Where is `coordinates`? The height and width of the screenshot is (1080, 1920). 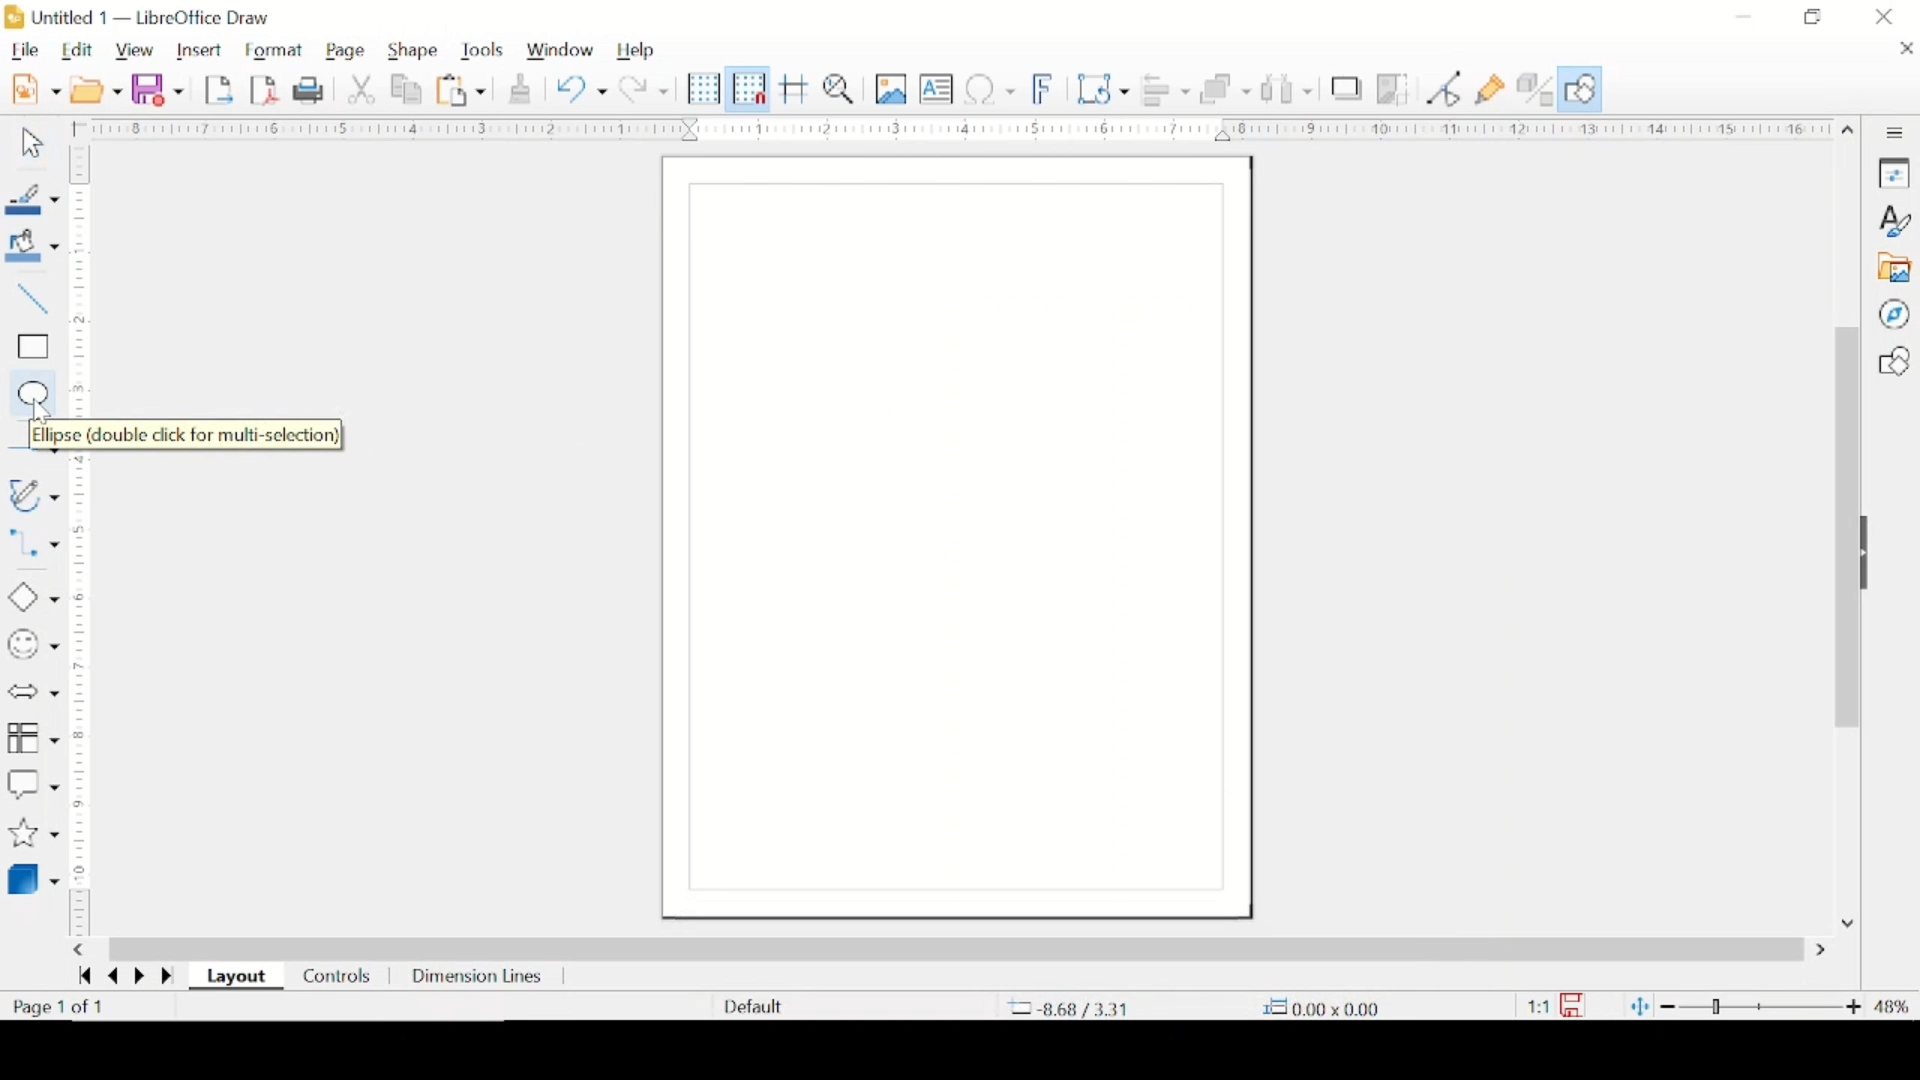
coordinates is located at coordinates (1316, 1006).